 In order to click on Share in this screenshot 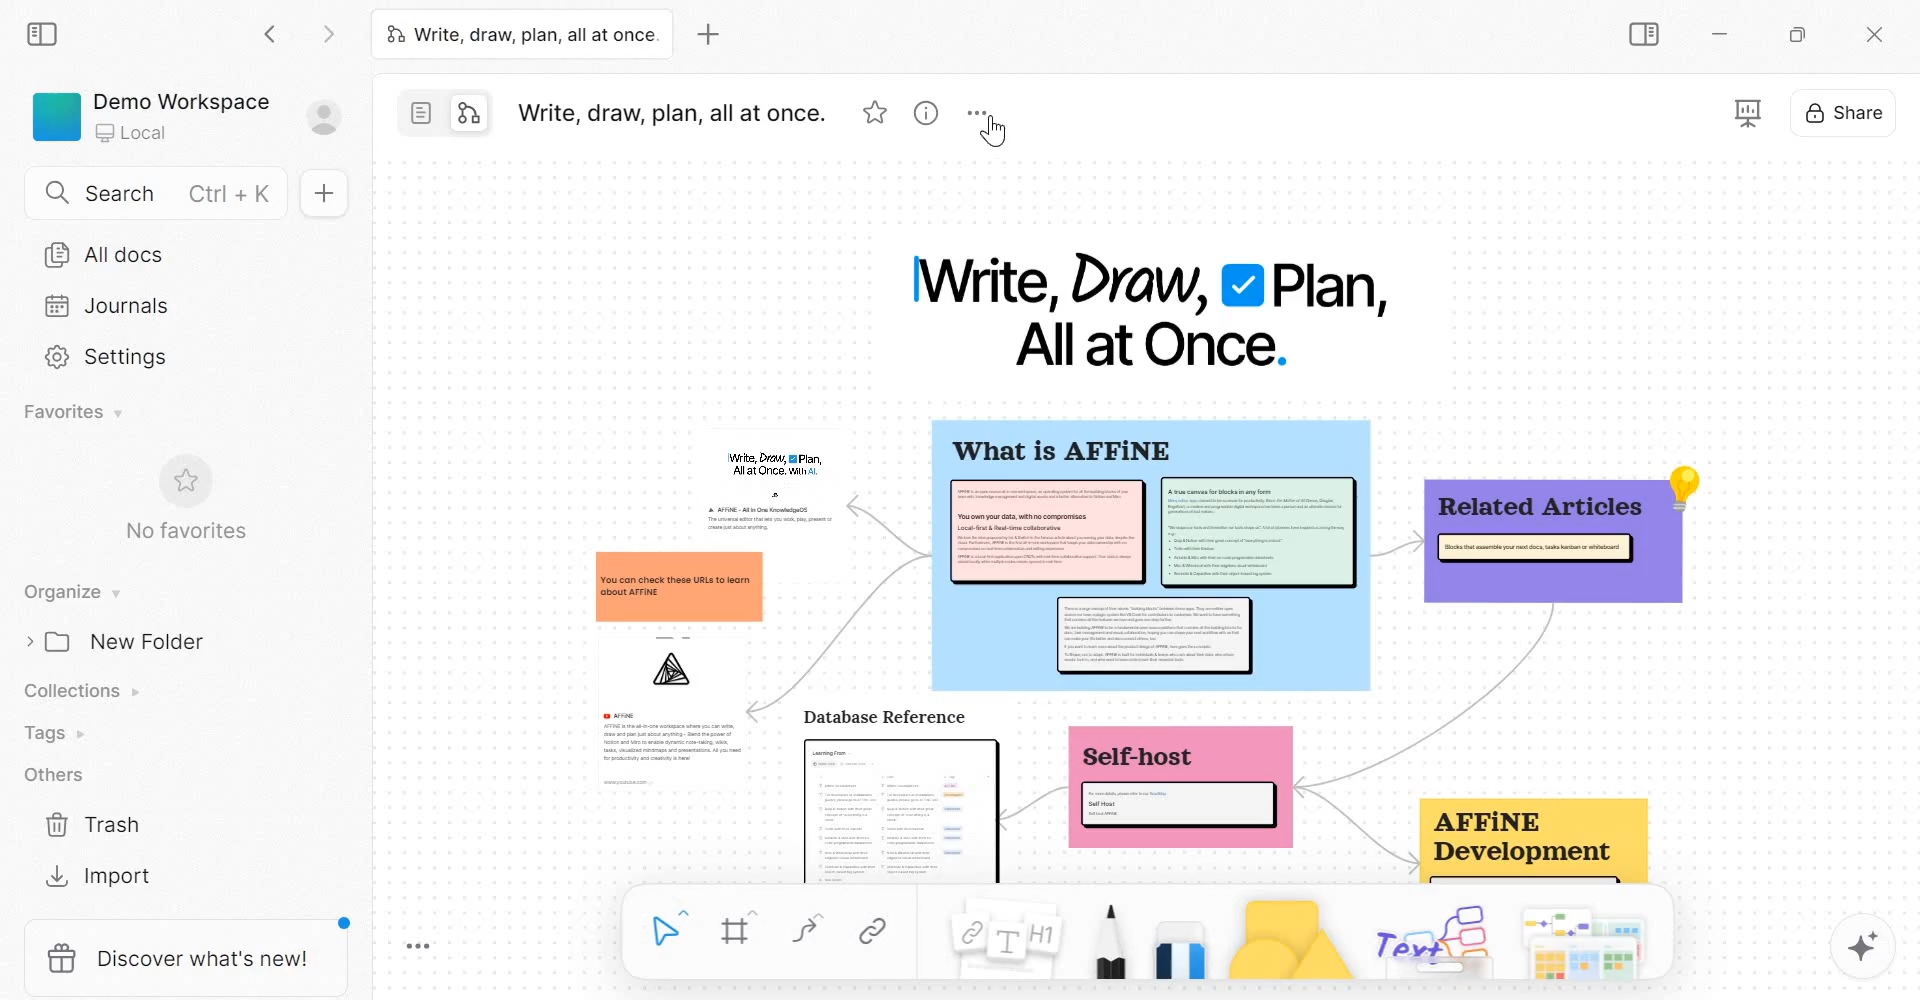, I will do `click(1843, 111)`.